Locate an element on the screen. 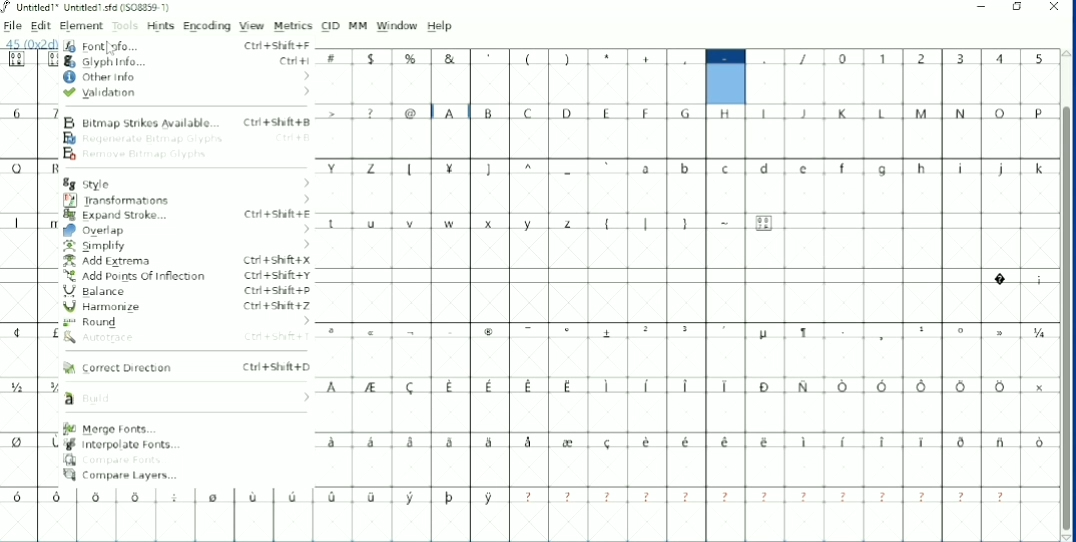  Validation is located at coordinates (186, 93).